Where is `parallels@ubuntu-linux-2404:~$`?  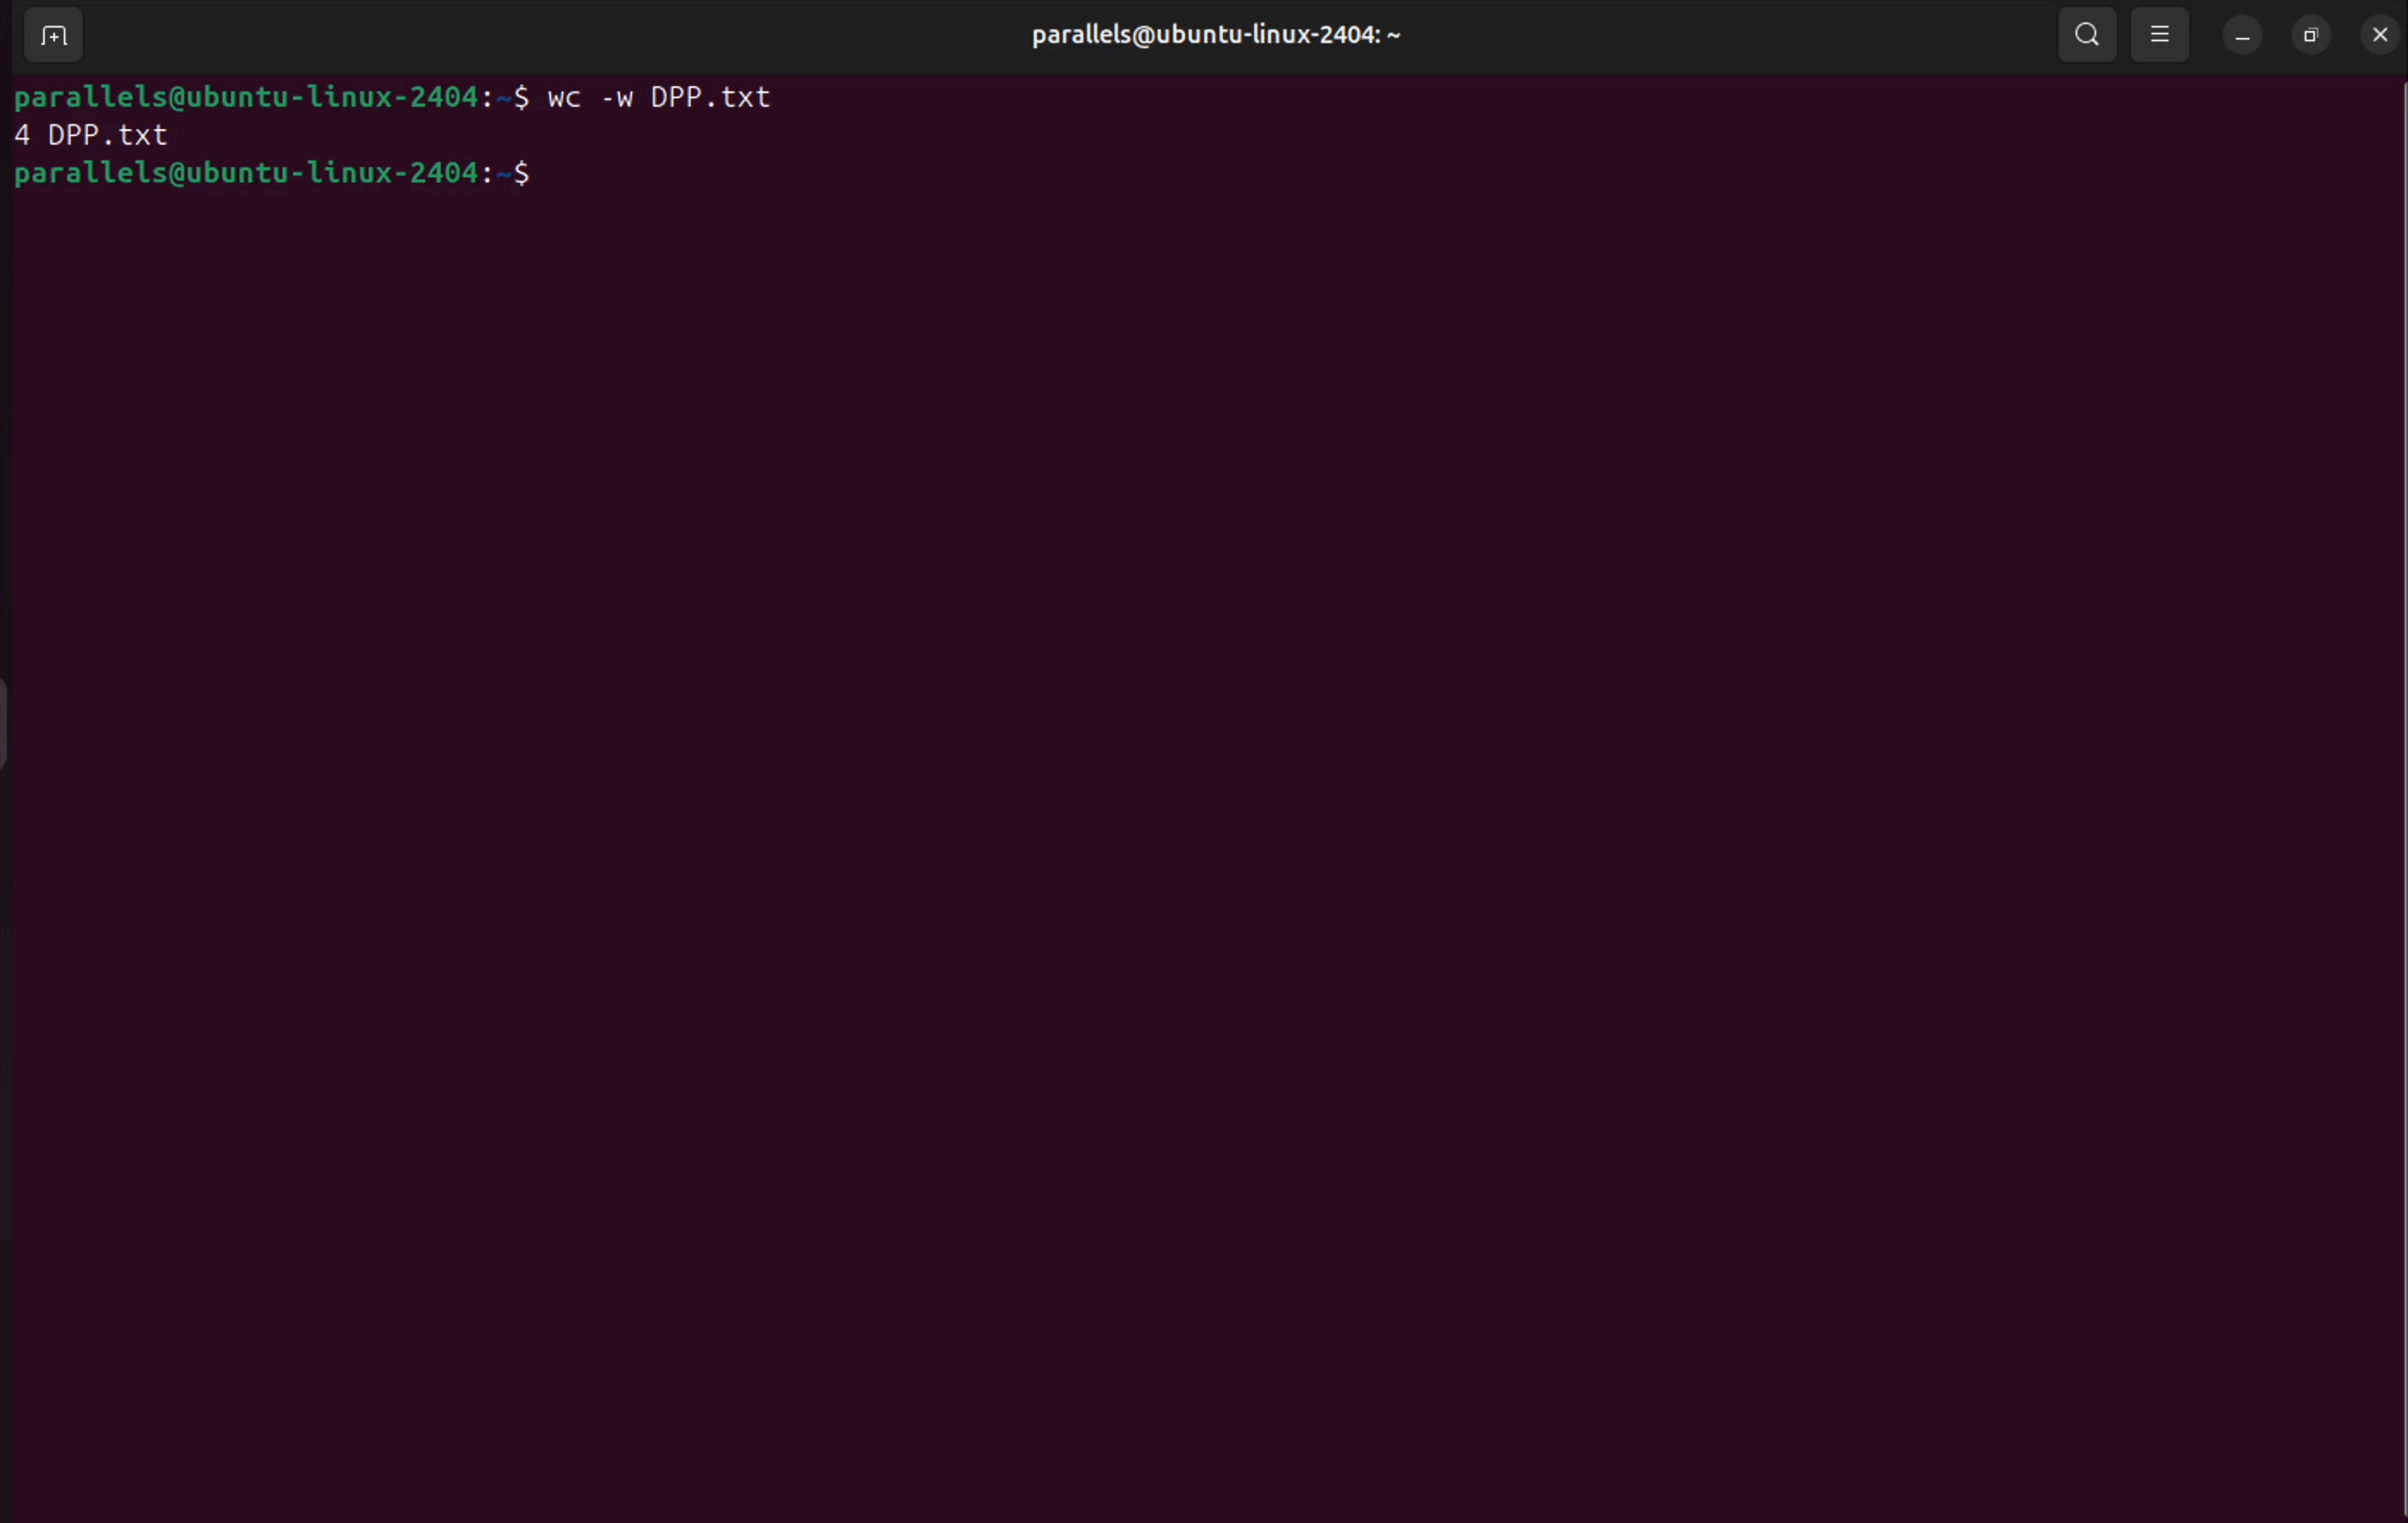 parallels@ubuntu-linux-2404:~$ is located at coordinates (273, 94).